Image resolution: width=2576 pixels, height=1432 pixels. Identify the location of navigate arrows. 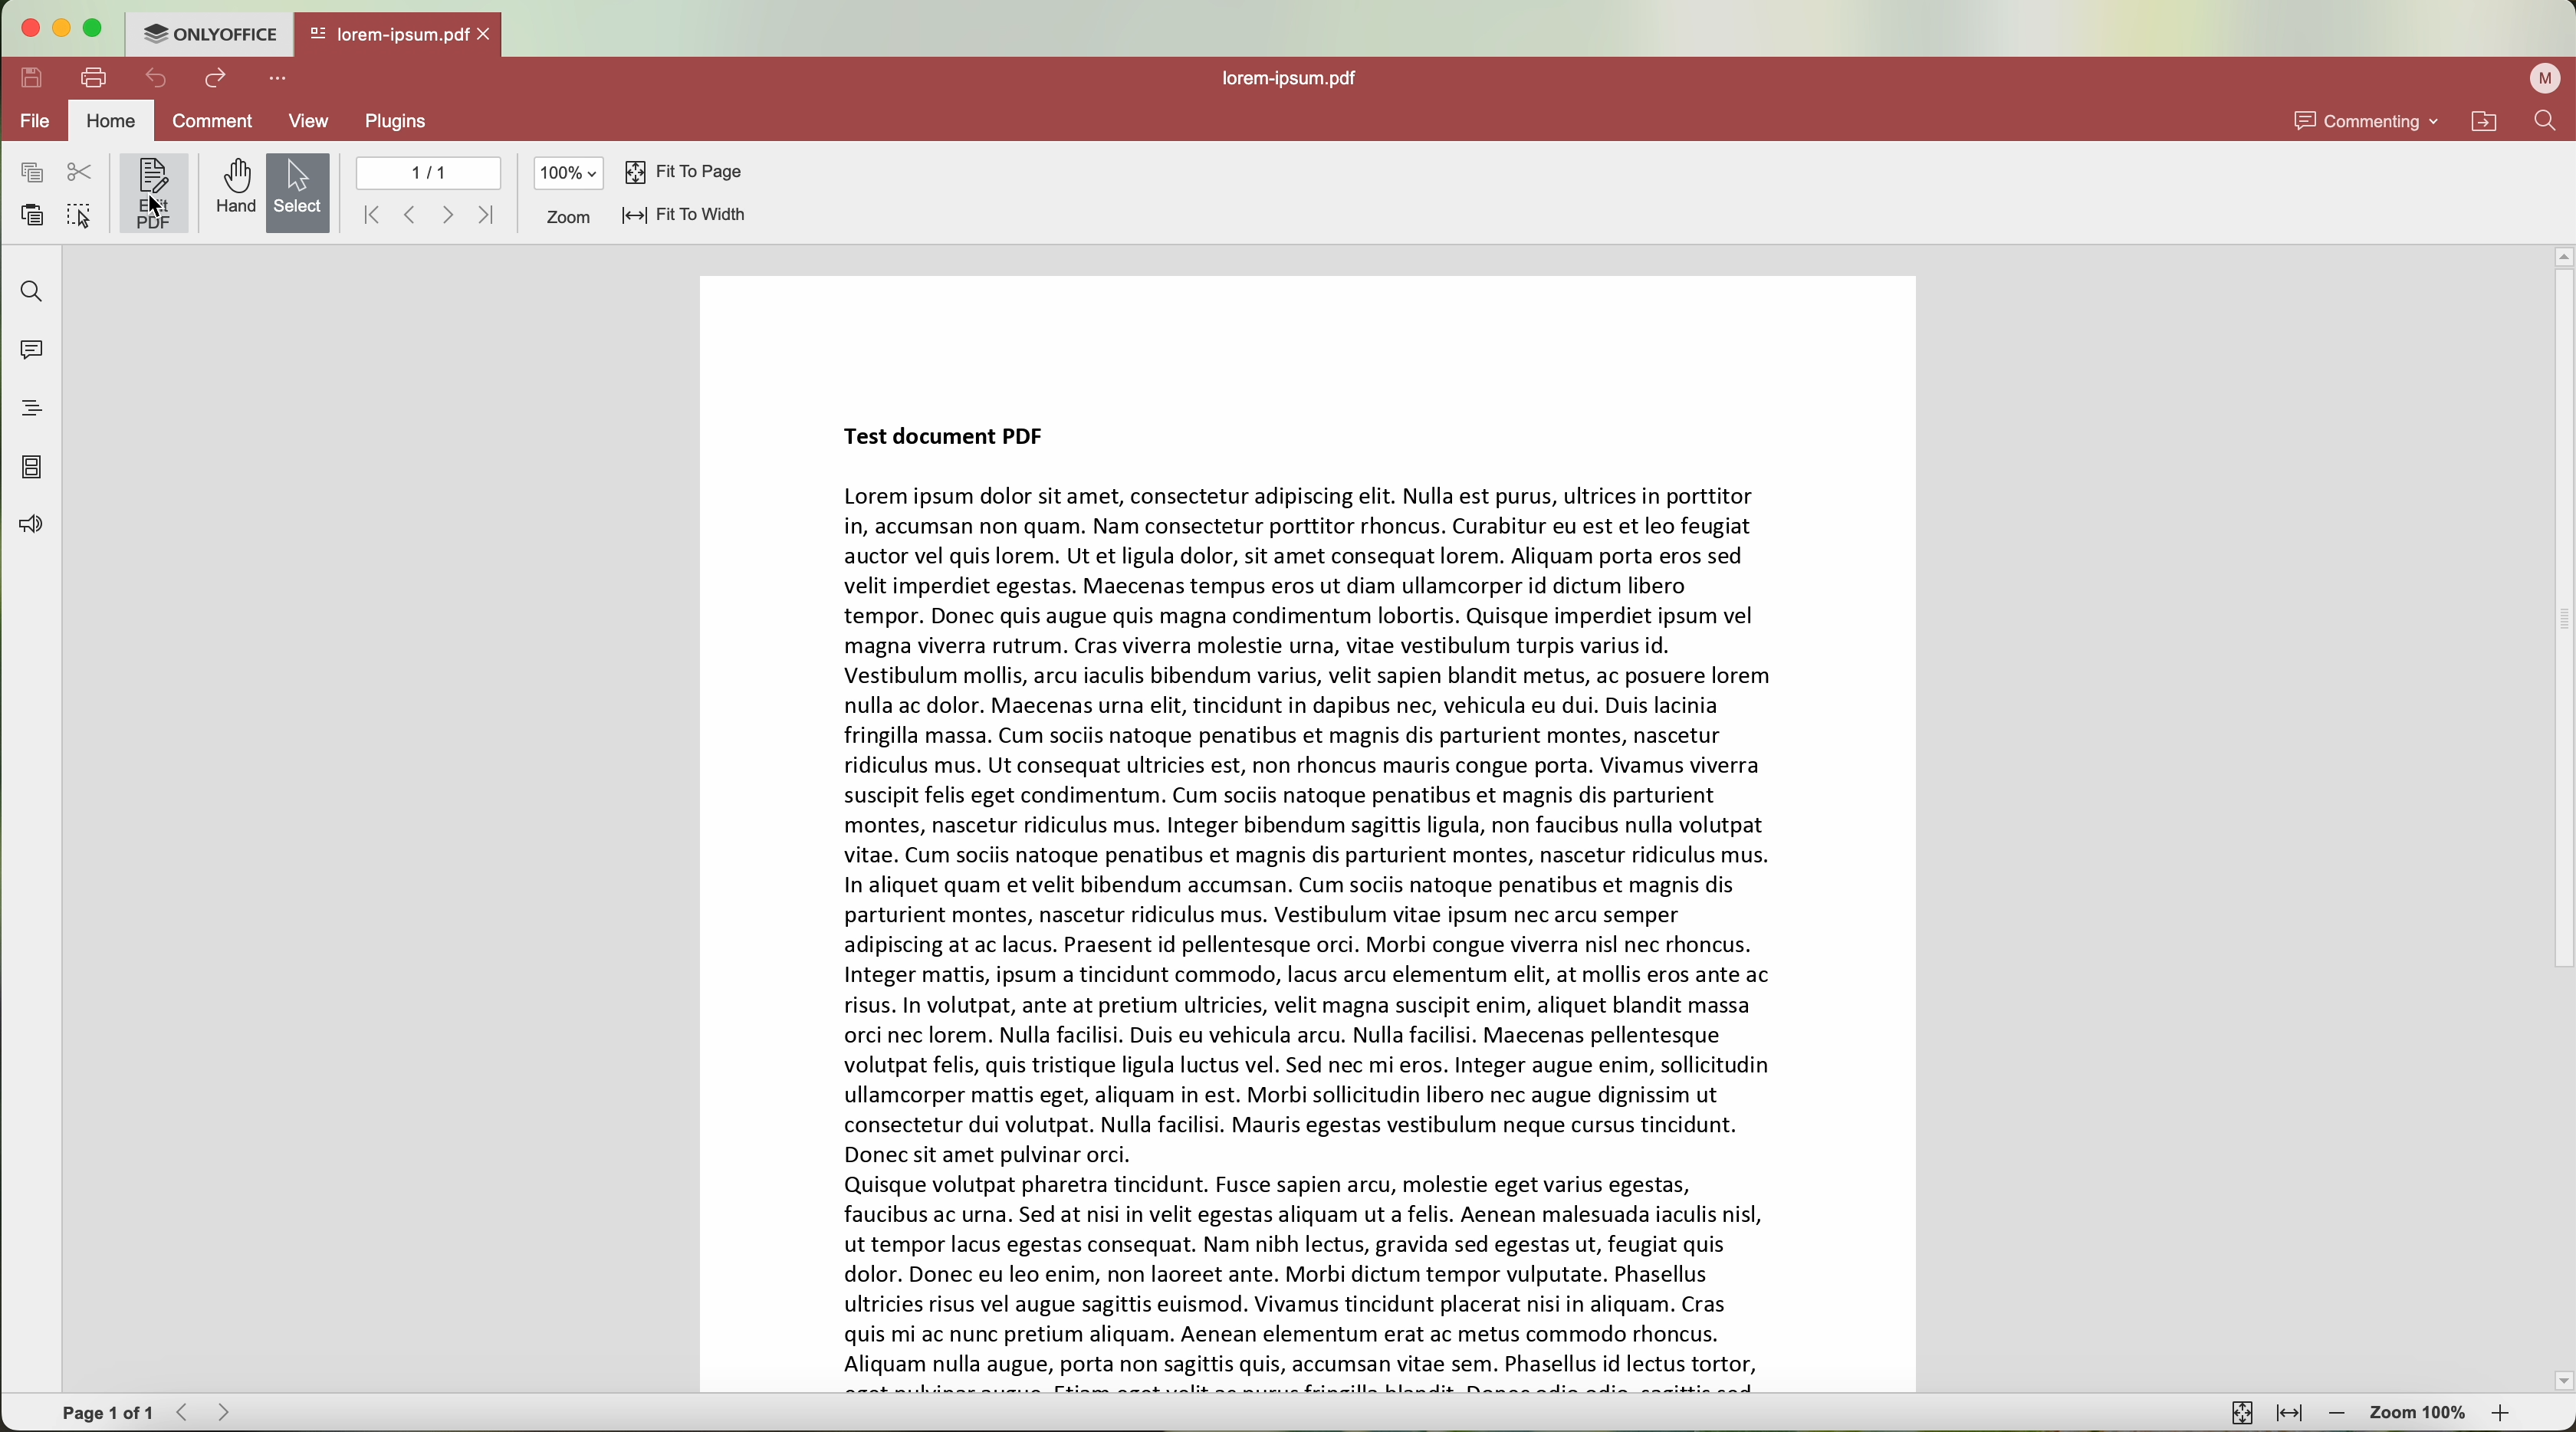
(430, 216).